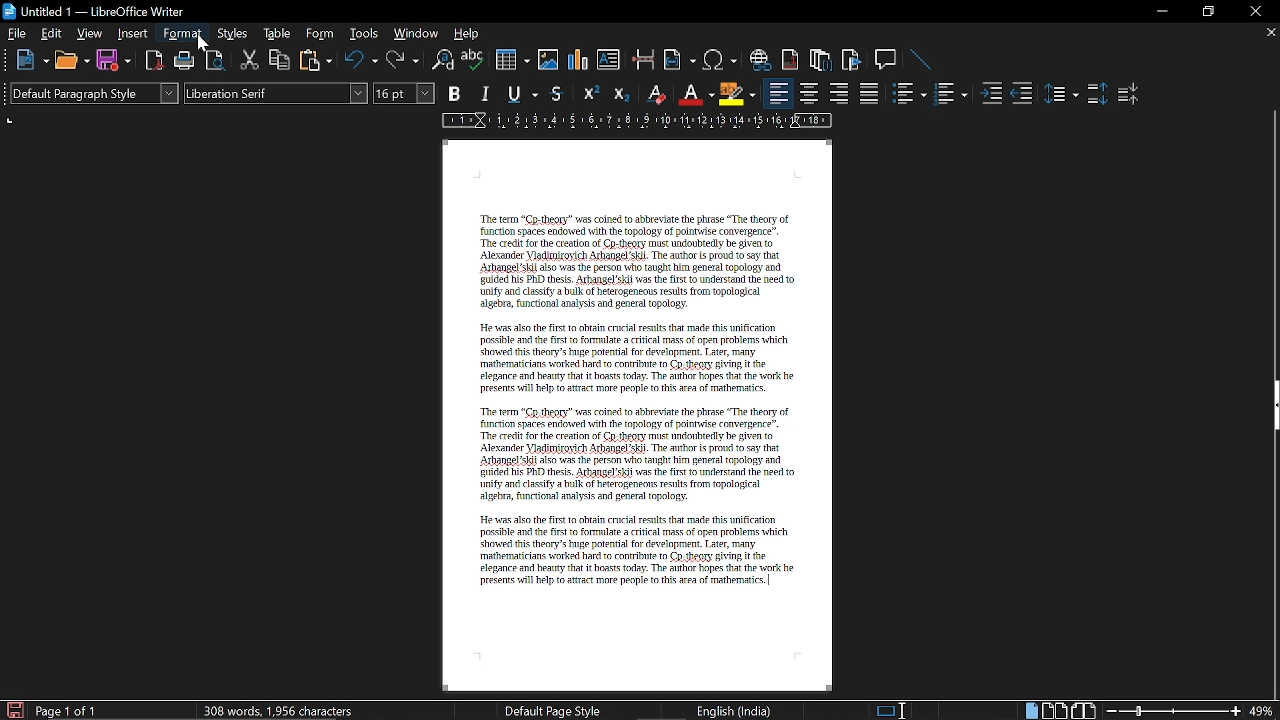  What do you see at coordinates (810, 94) in the screenshot?
I see `Center` at bounding box center [810, 94].